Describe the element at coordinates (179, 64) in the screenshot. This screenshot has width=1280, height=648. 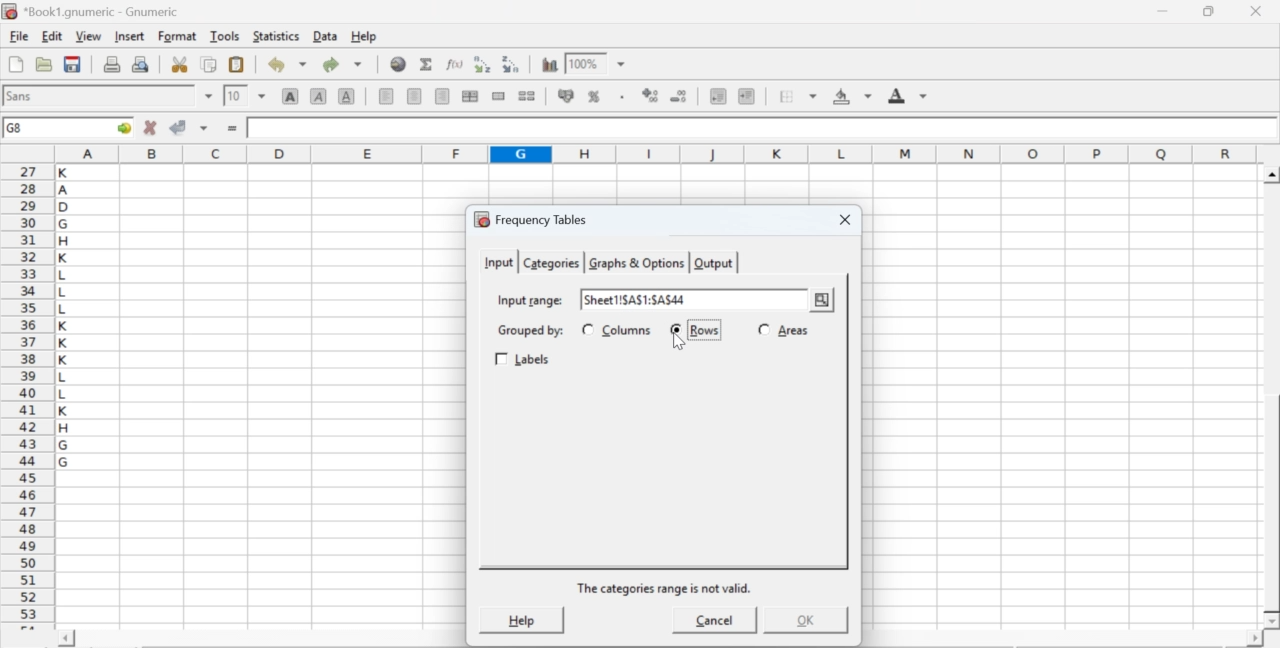
I see `cut` at that location.